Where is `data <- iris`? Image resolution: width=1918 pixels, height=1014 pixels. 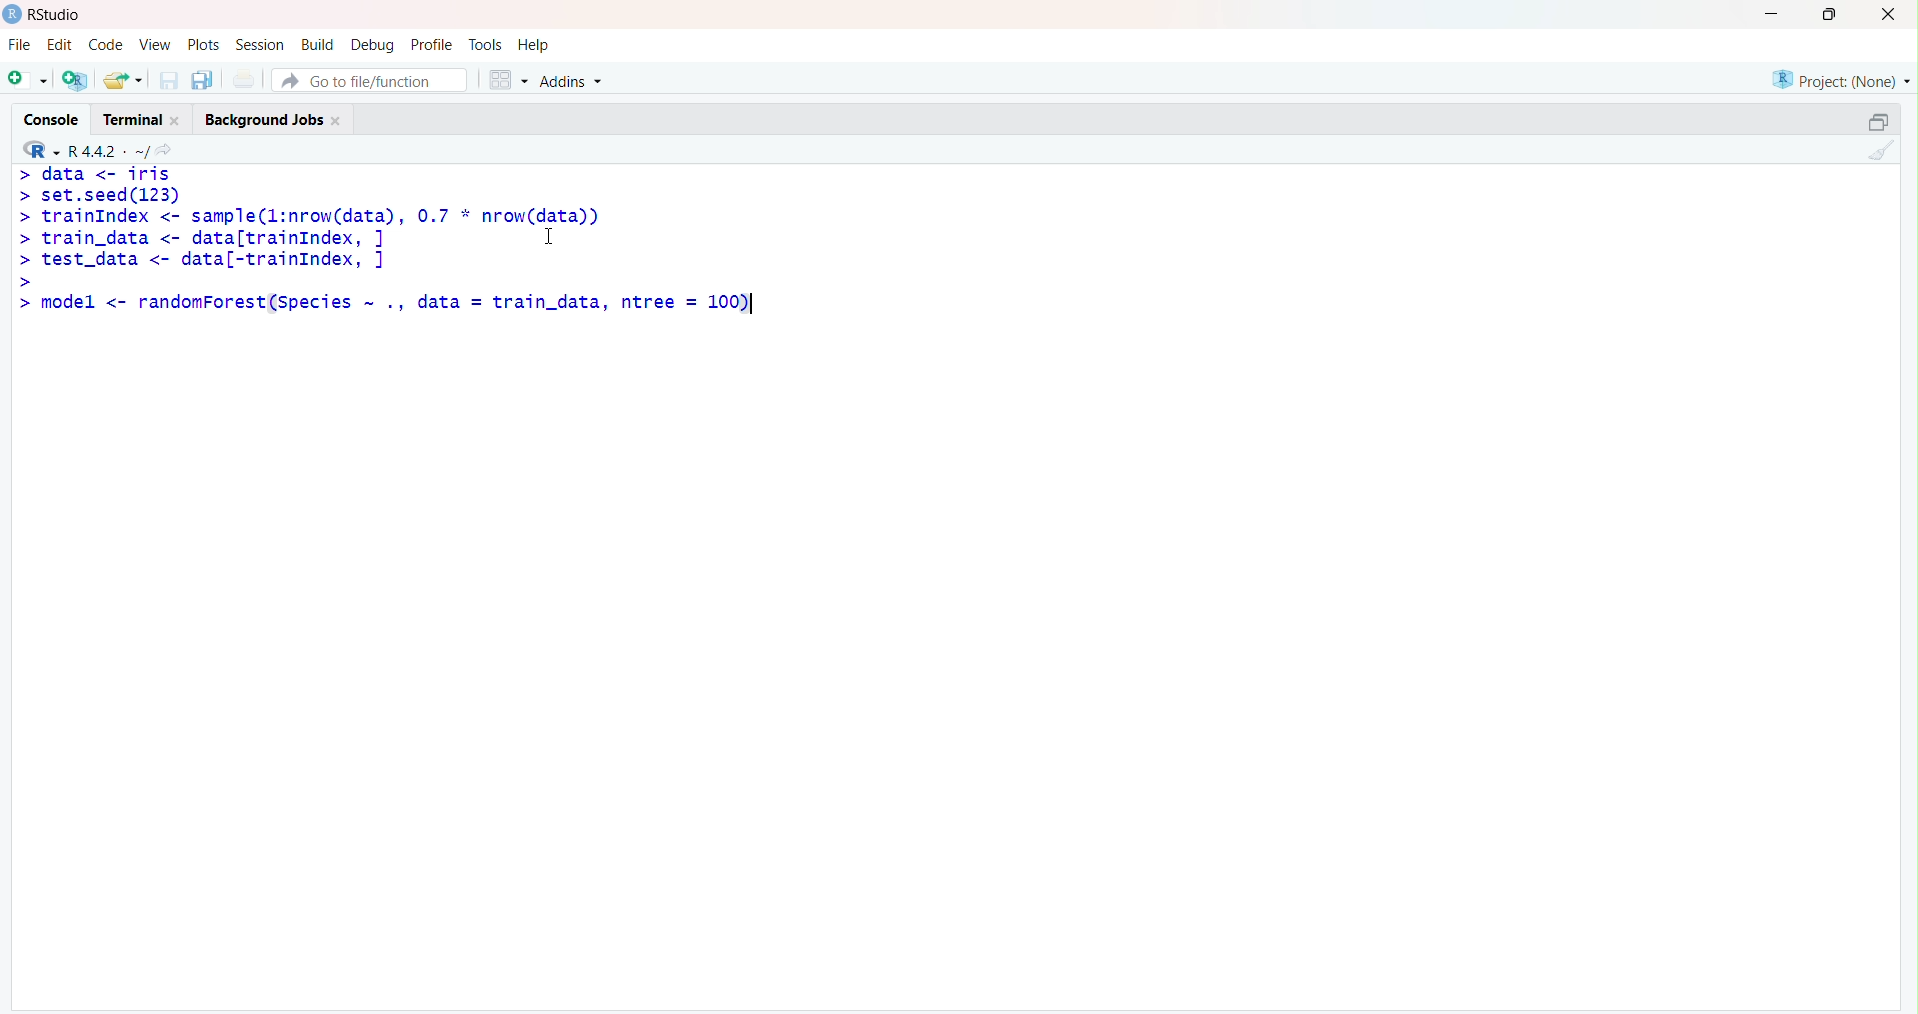
data <- iris is located at coordinates (108, 173).